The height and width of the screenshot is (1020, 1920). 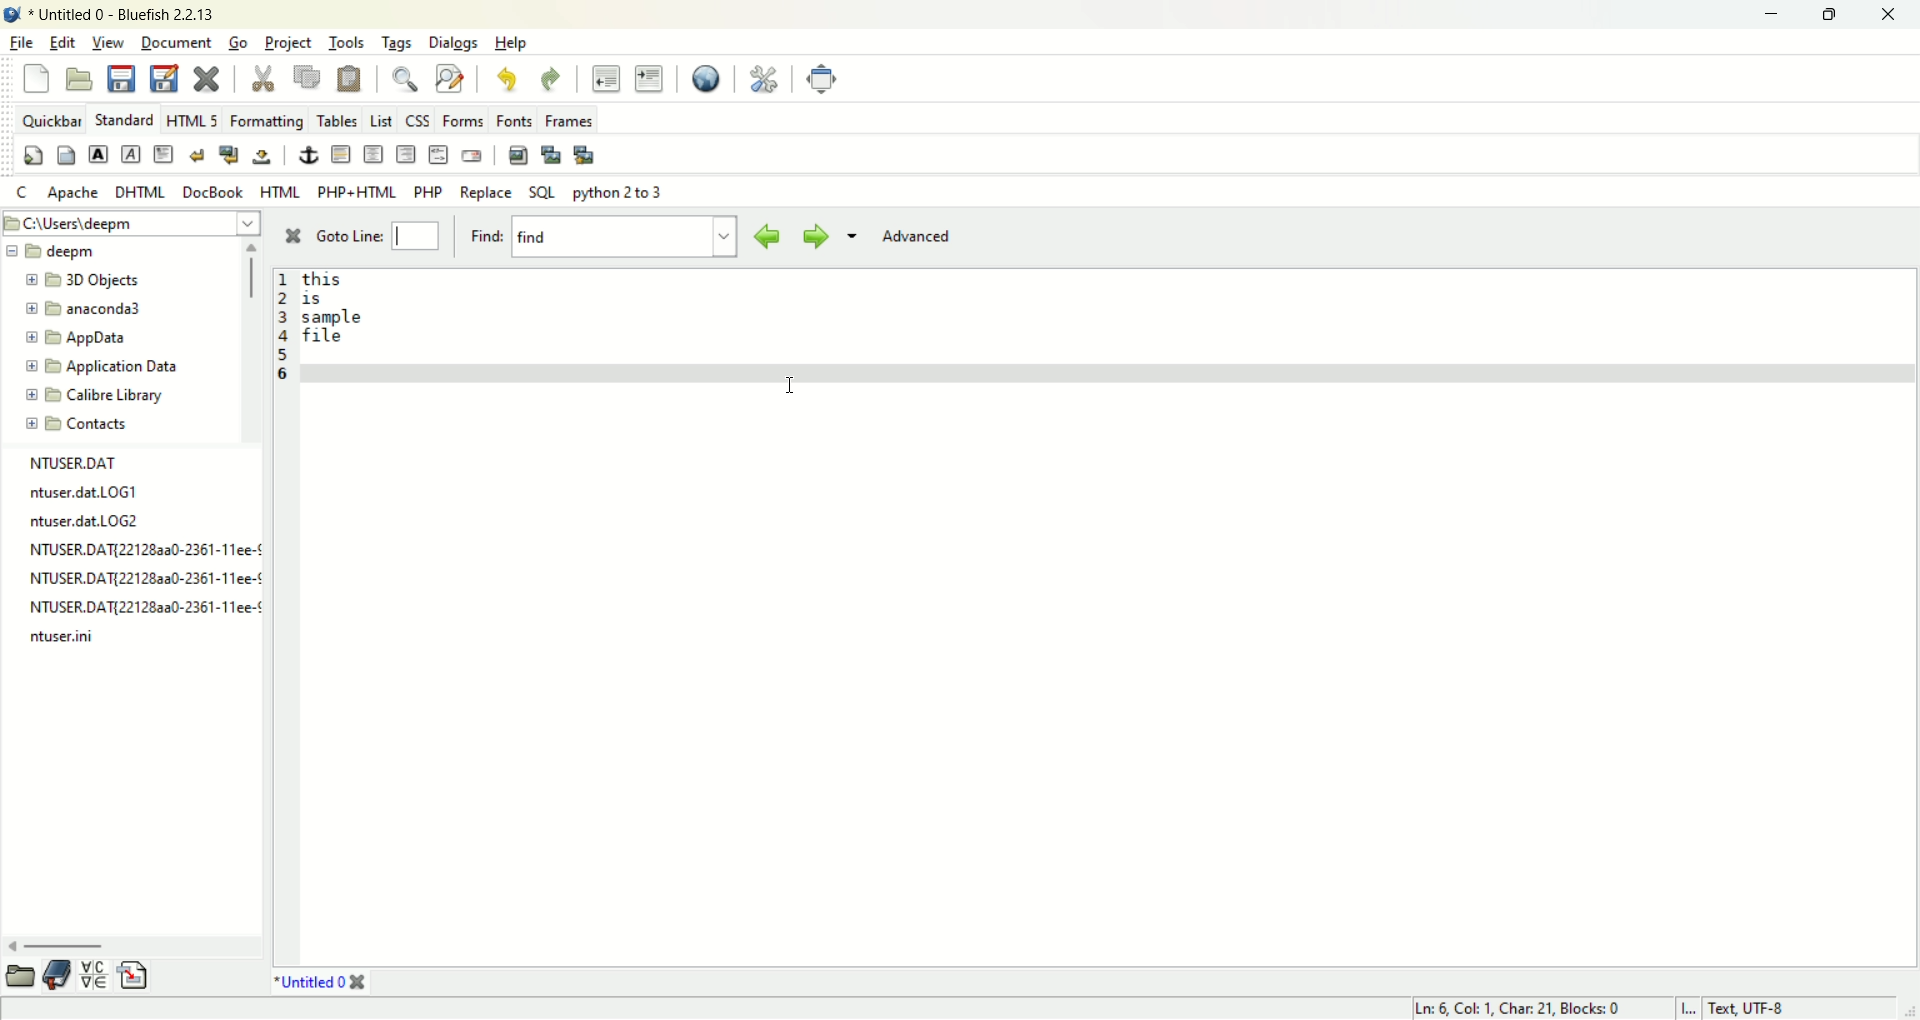 I want to click on find, so click(x=604, y=239).